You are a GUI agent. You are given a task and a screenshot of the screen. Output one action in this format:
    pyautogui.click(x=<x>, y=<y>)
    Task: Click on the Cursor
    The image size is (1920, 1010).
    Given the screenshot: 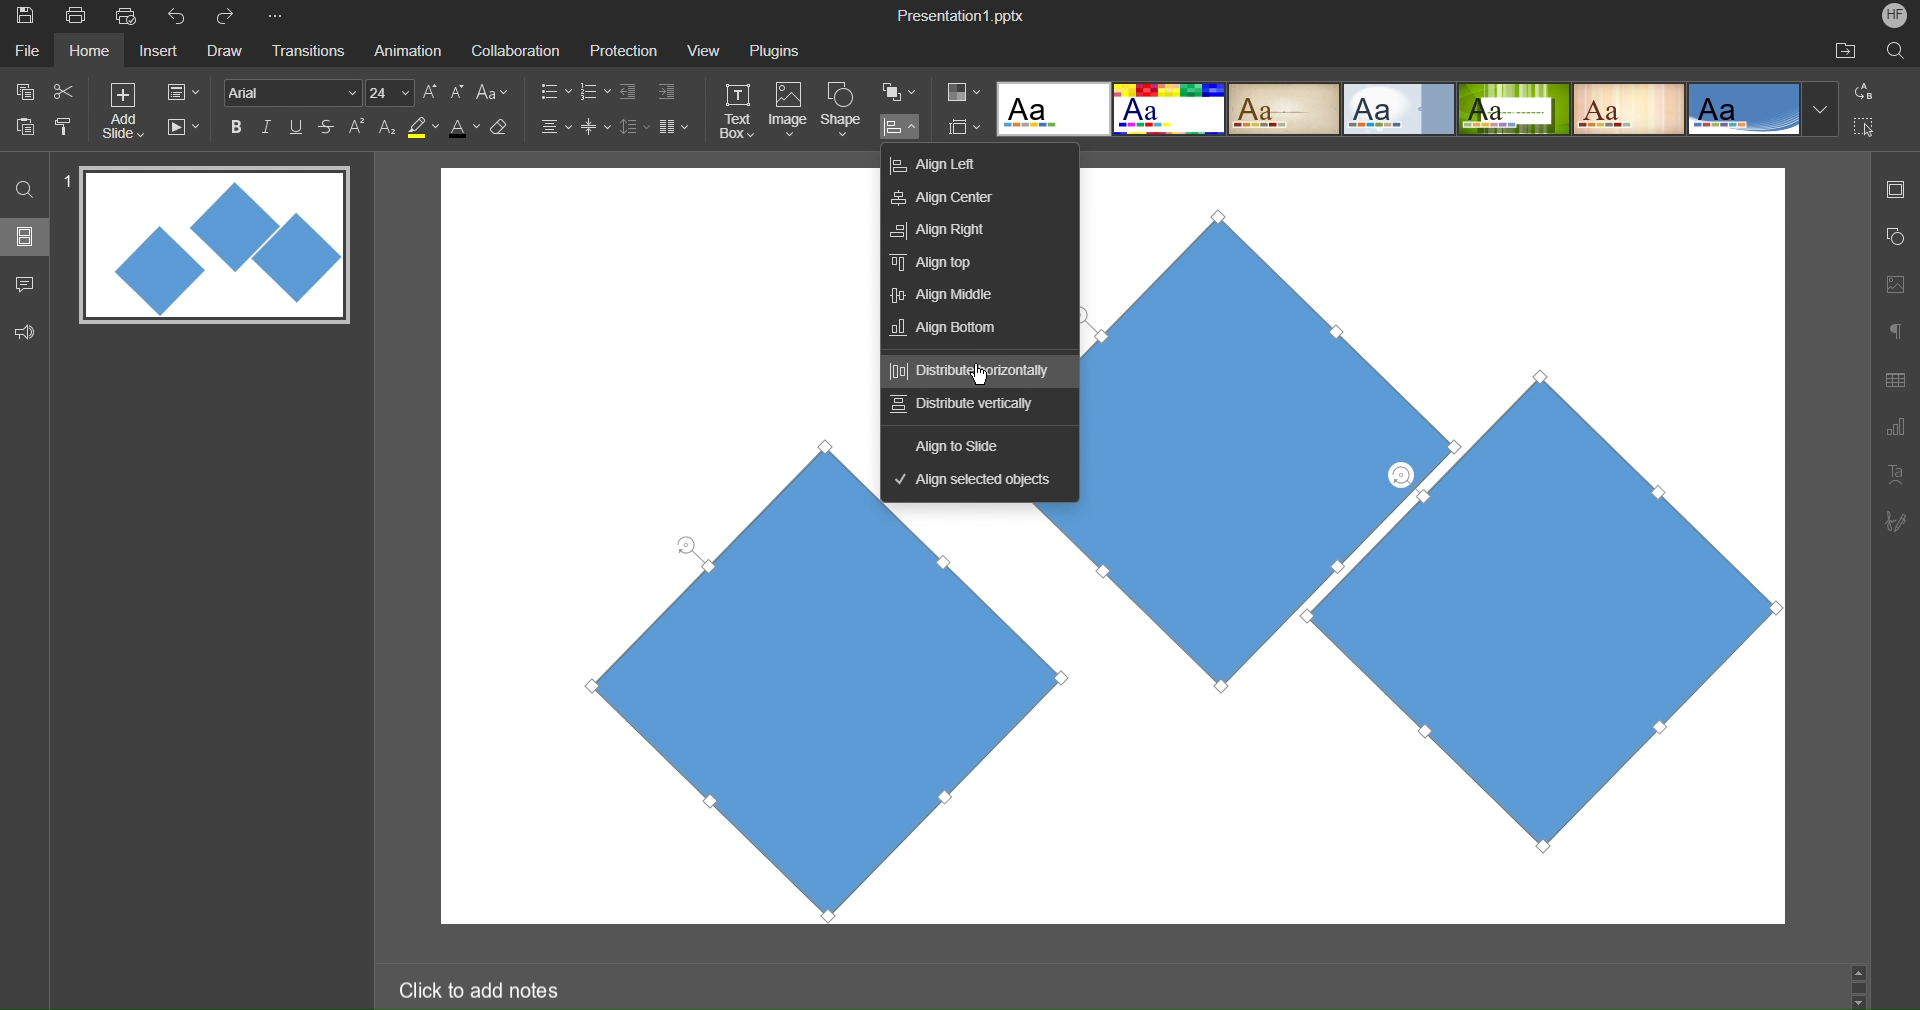 What is the action you would take?
    pyautogui.click(x=979, y=375)
    